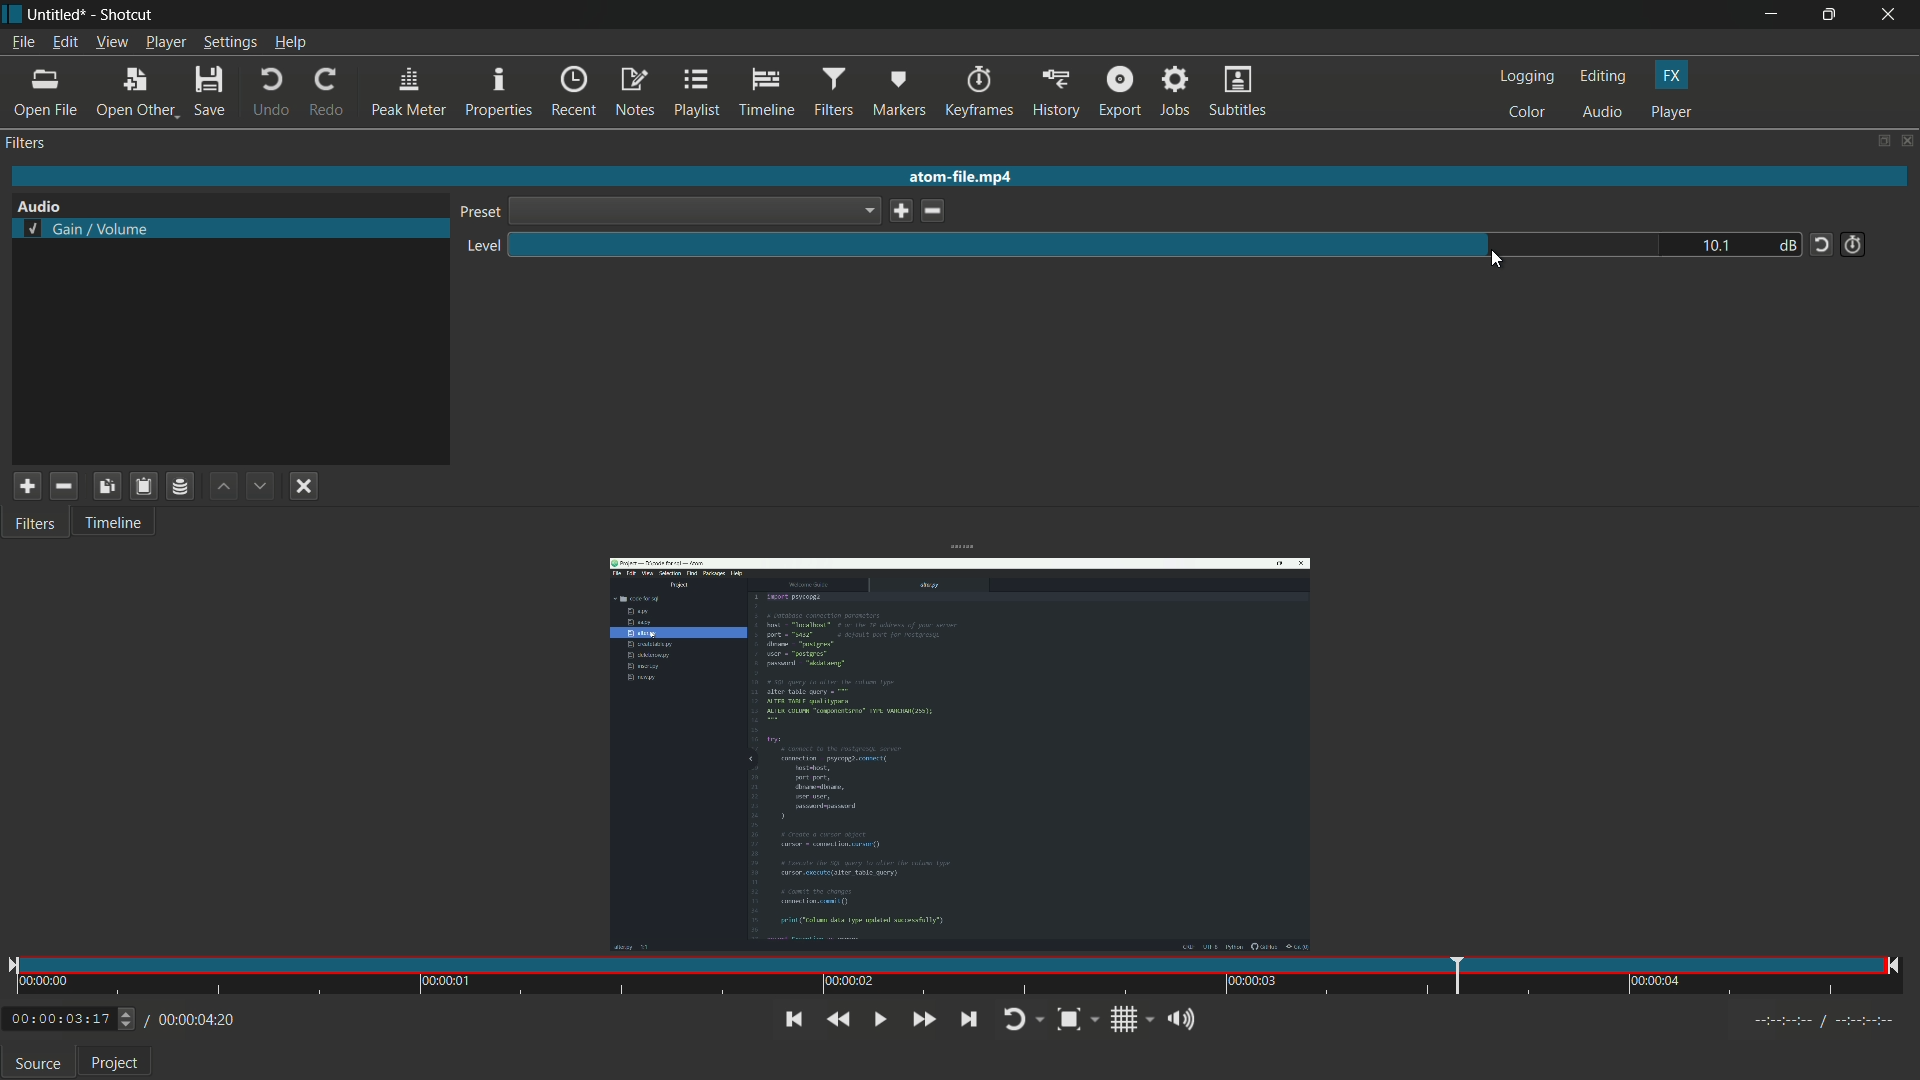 Image resolution: width=1920 pixels, height=1080 pixels. Describe the element at coordinates (959, 756) in the screenshot. I see `imported video` at that location.